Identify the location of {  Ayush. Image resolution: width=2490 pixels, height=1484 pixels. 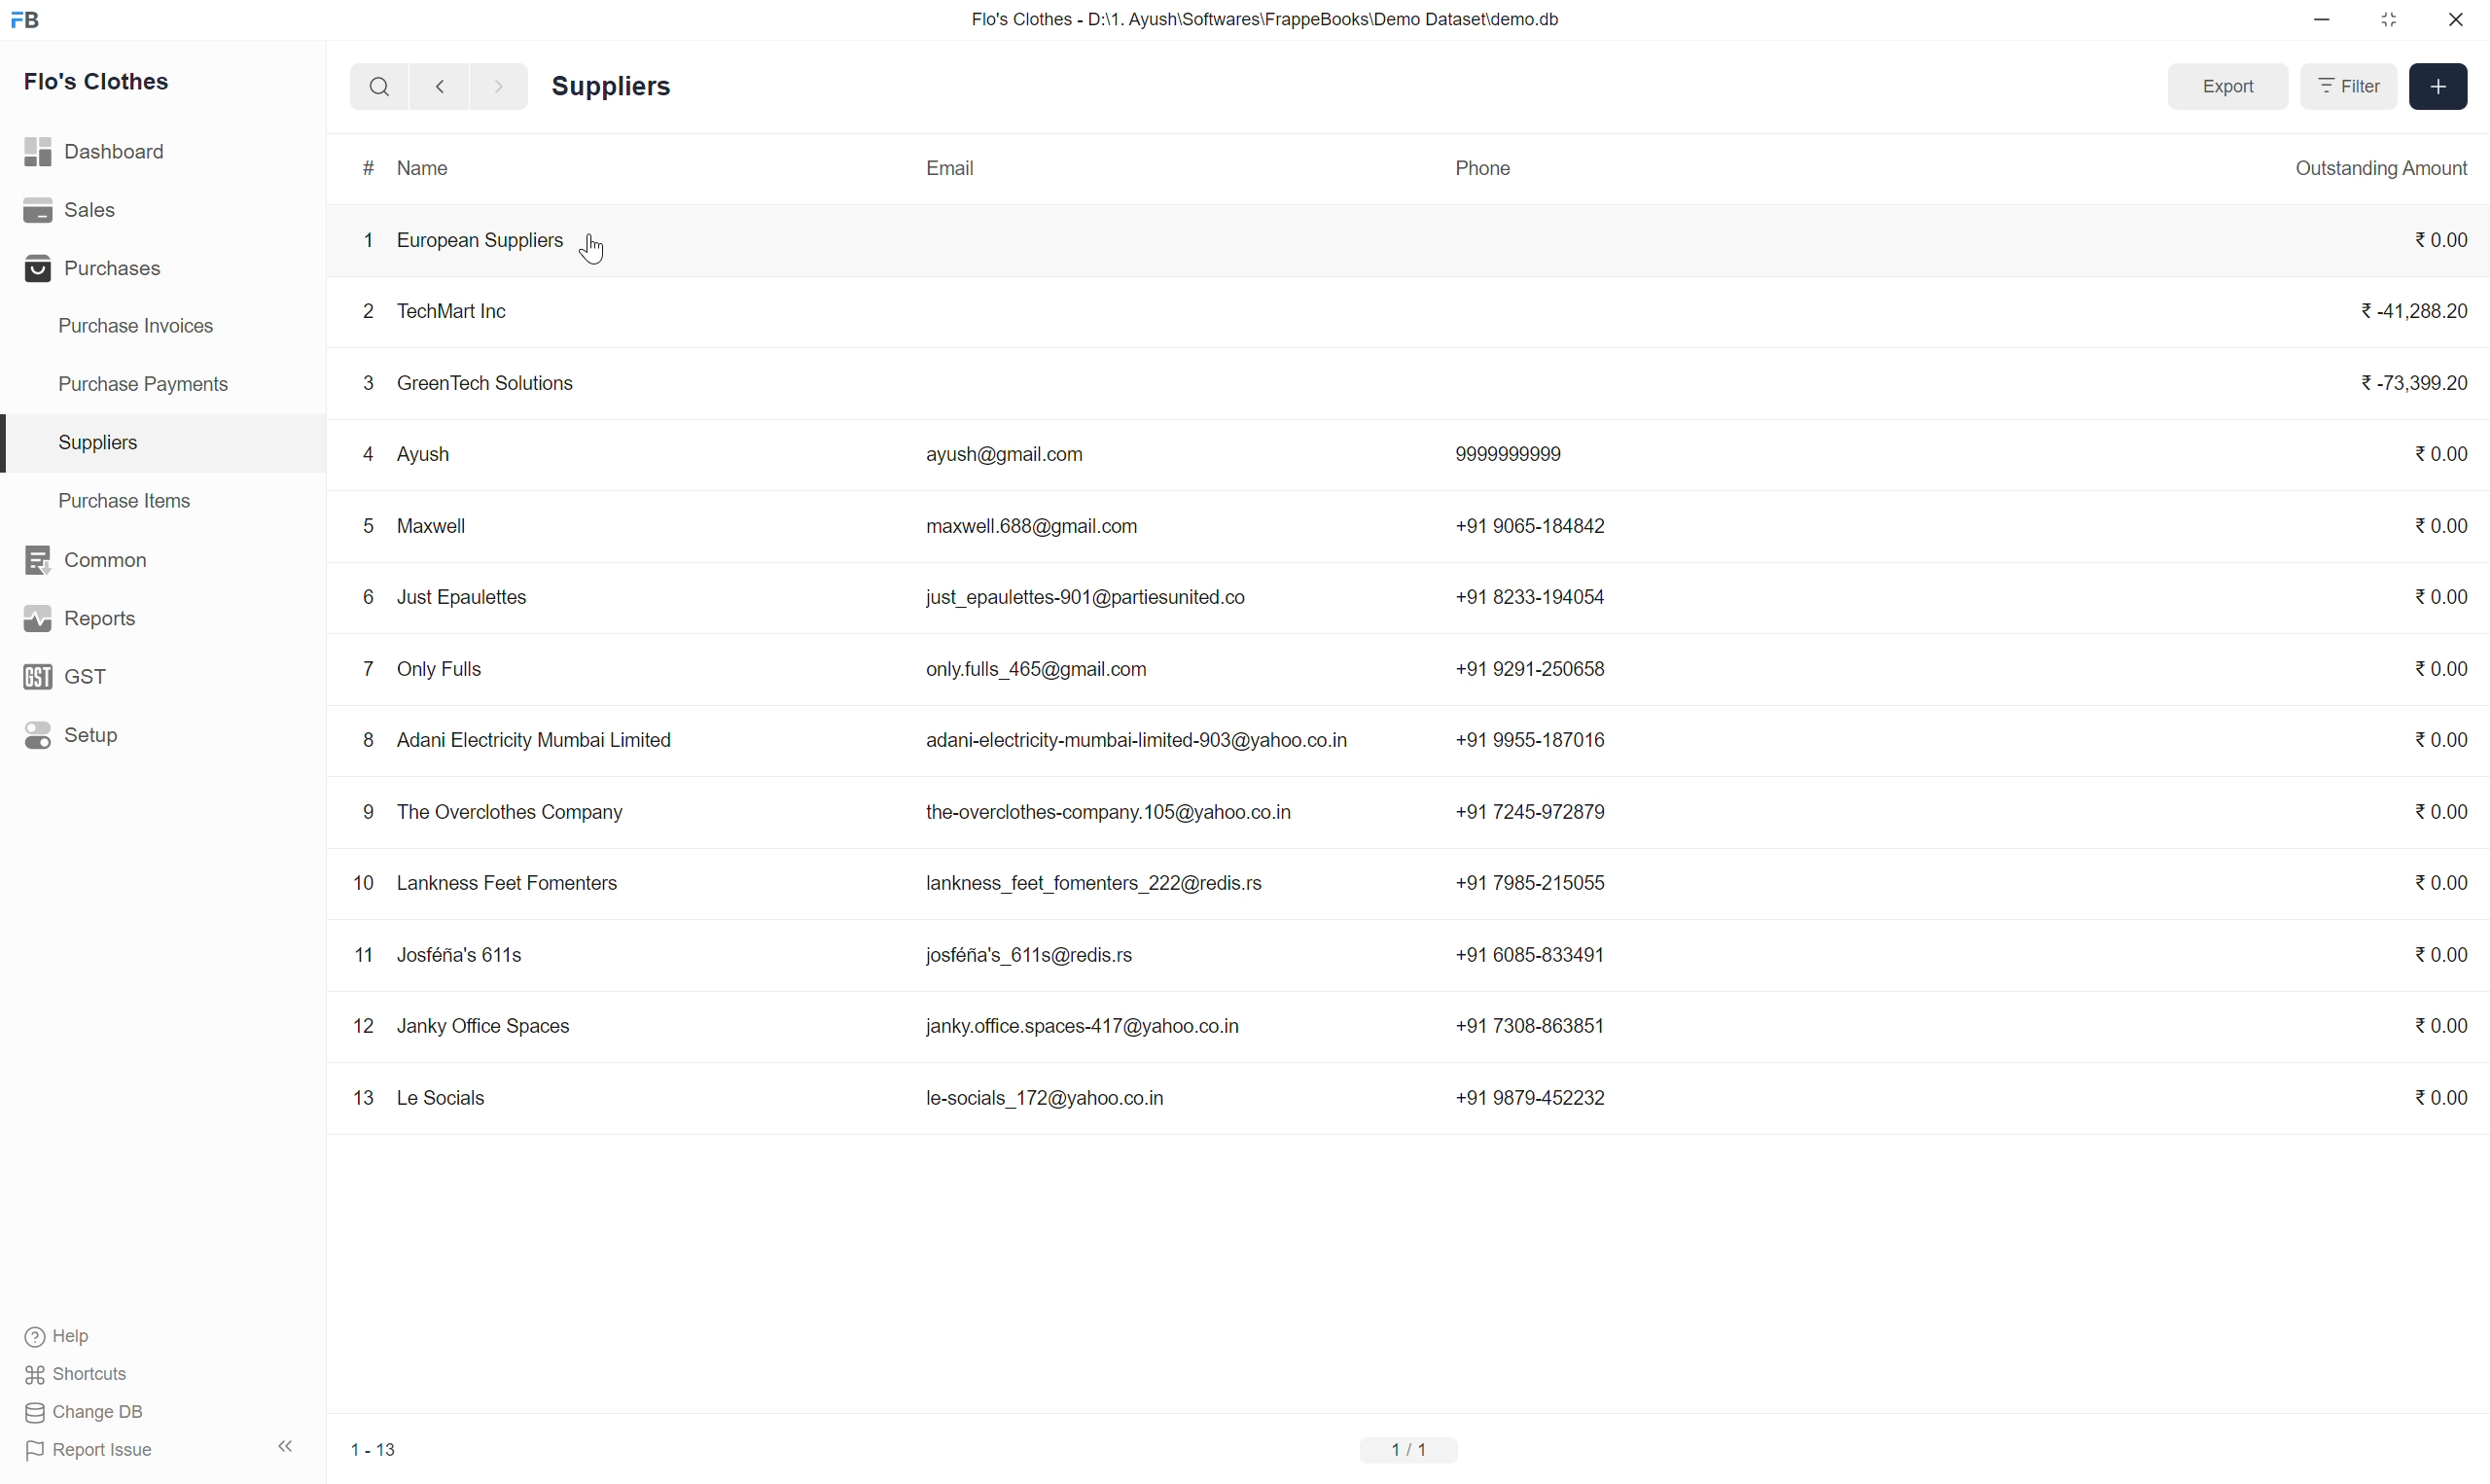
(422, 452).